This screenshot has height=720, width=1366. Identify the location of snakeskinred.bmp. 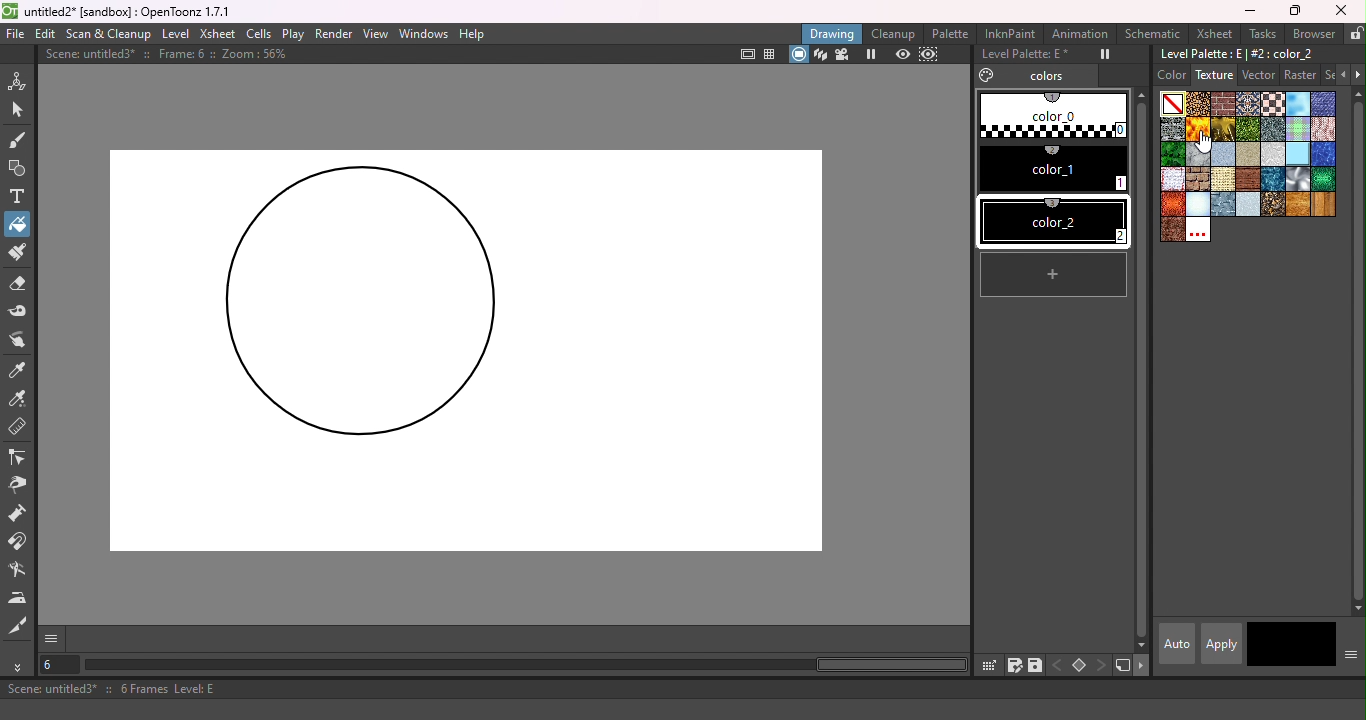
(1172, 205).